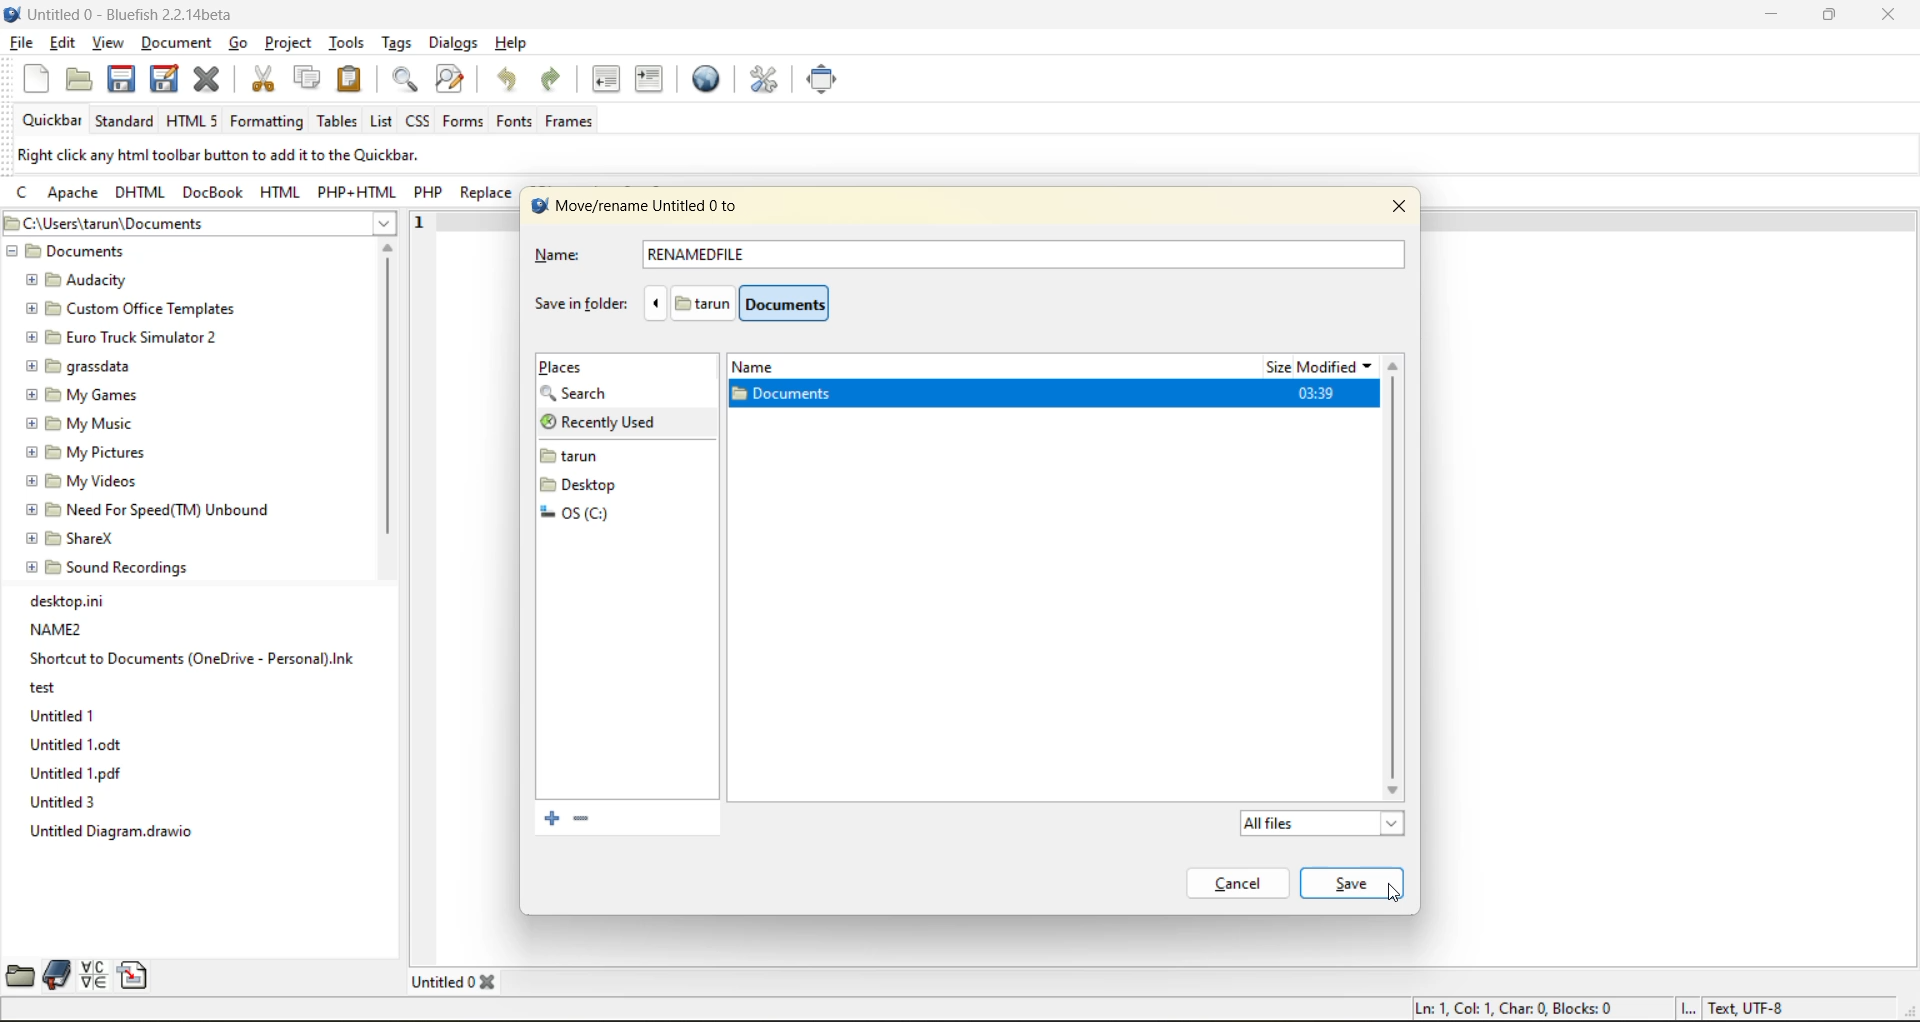 Image resolution: width=1920 pixels, height=1022 pixels. I want to click on close, so click(1397, 210).